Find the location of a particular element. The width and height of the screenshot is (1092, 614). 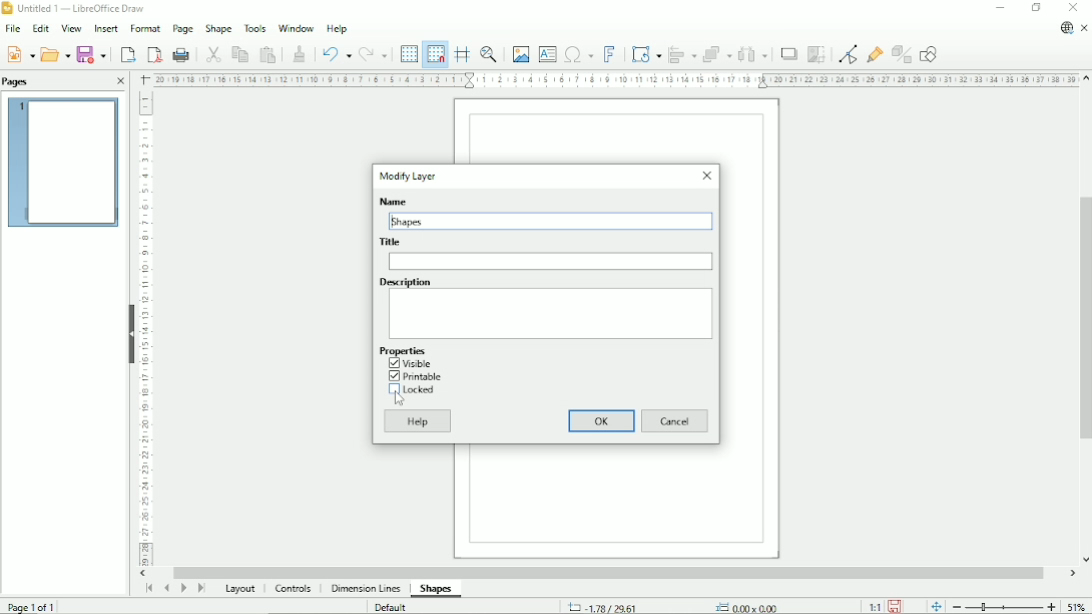

Shadow is located at coordinates (787, 55).